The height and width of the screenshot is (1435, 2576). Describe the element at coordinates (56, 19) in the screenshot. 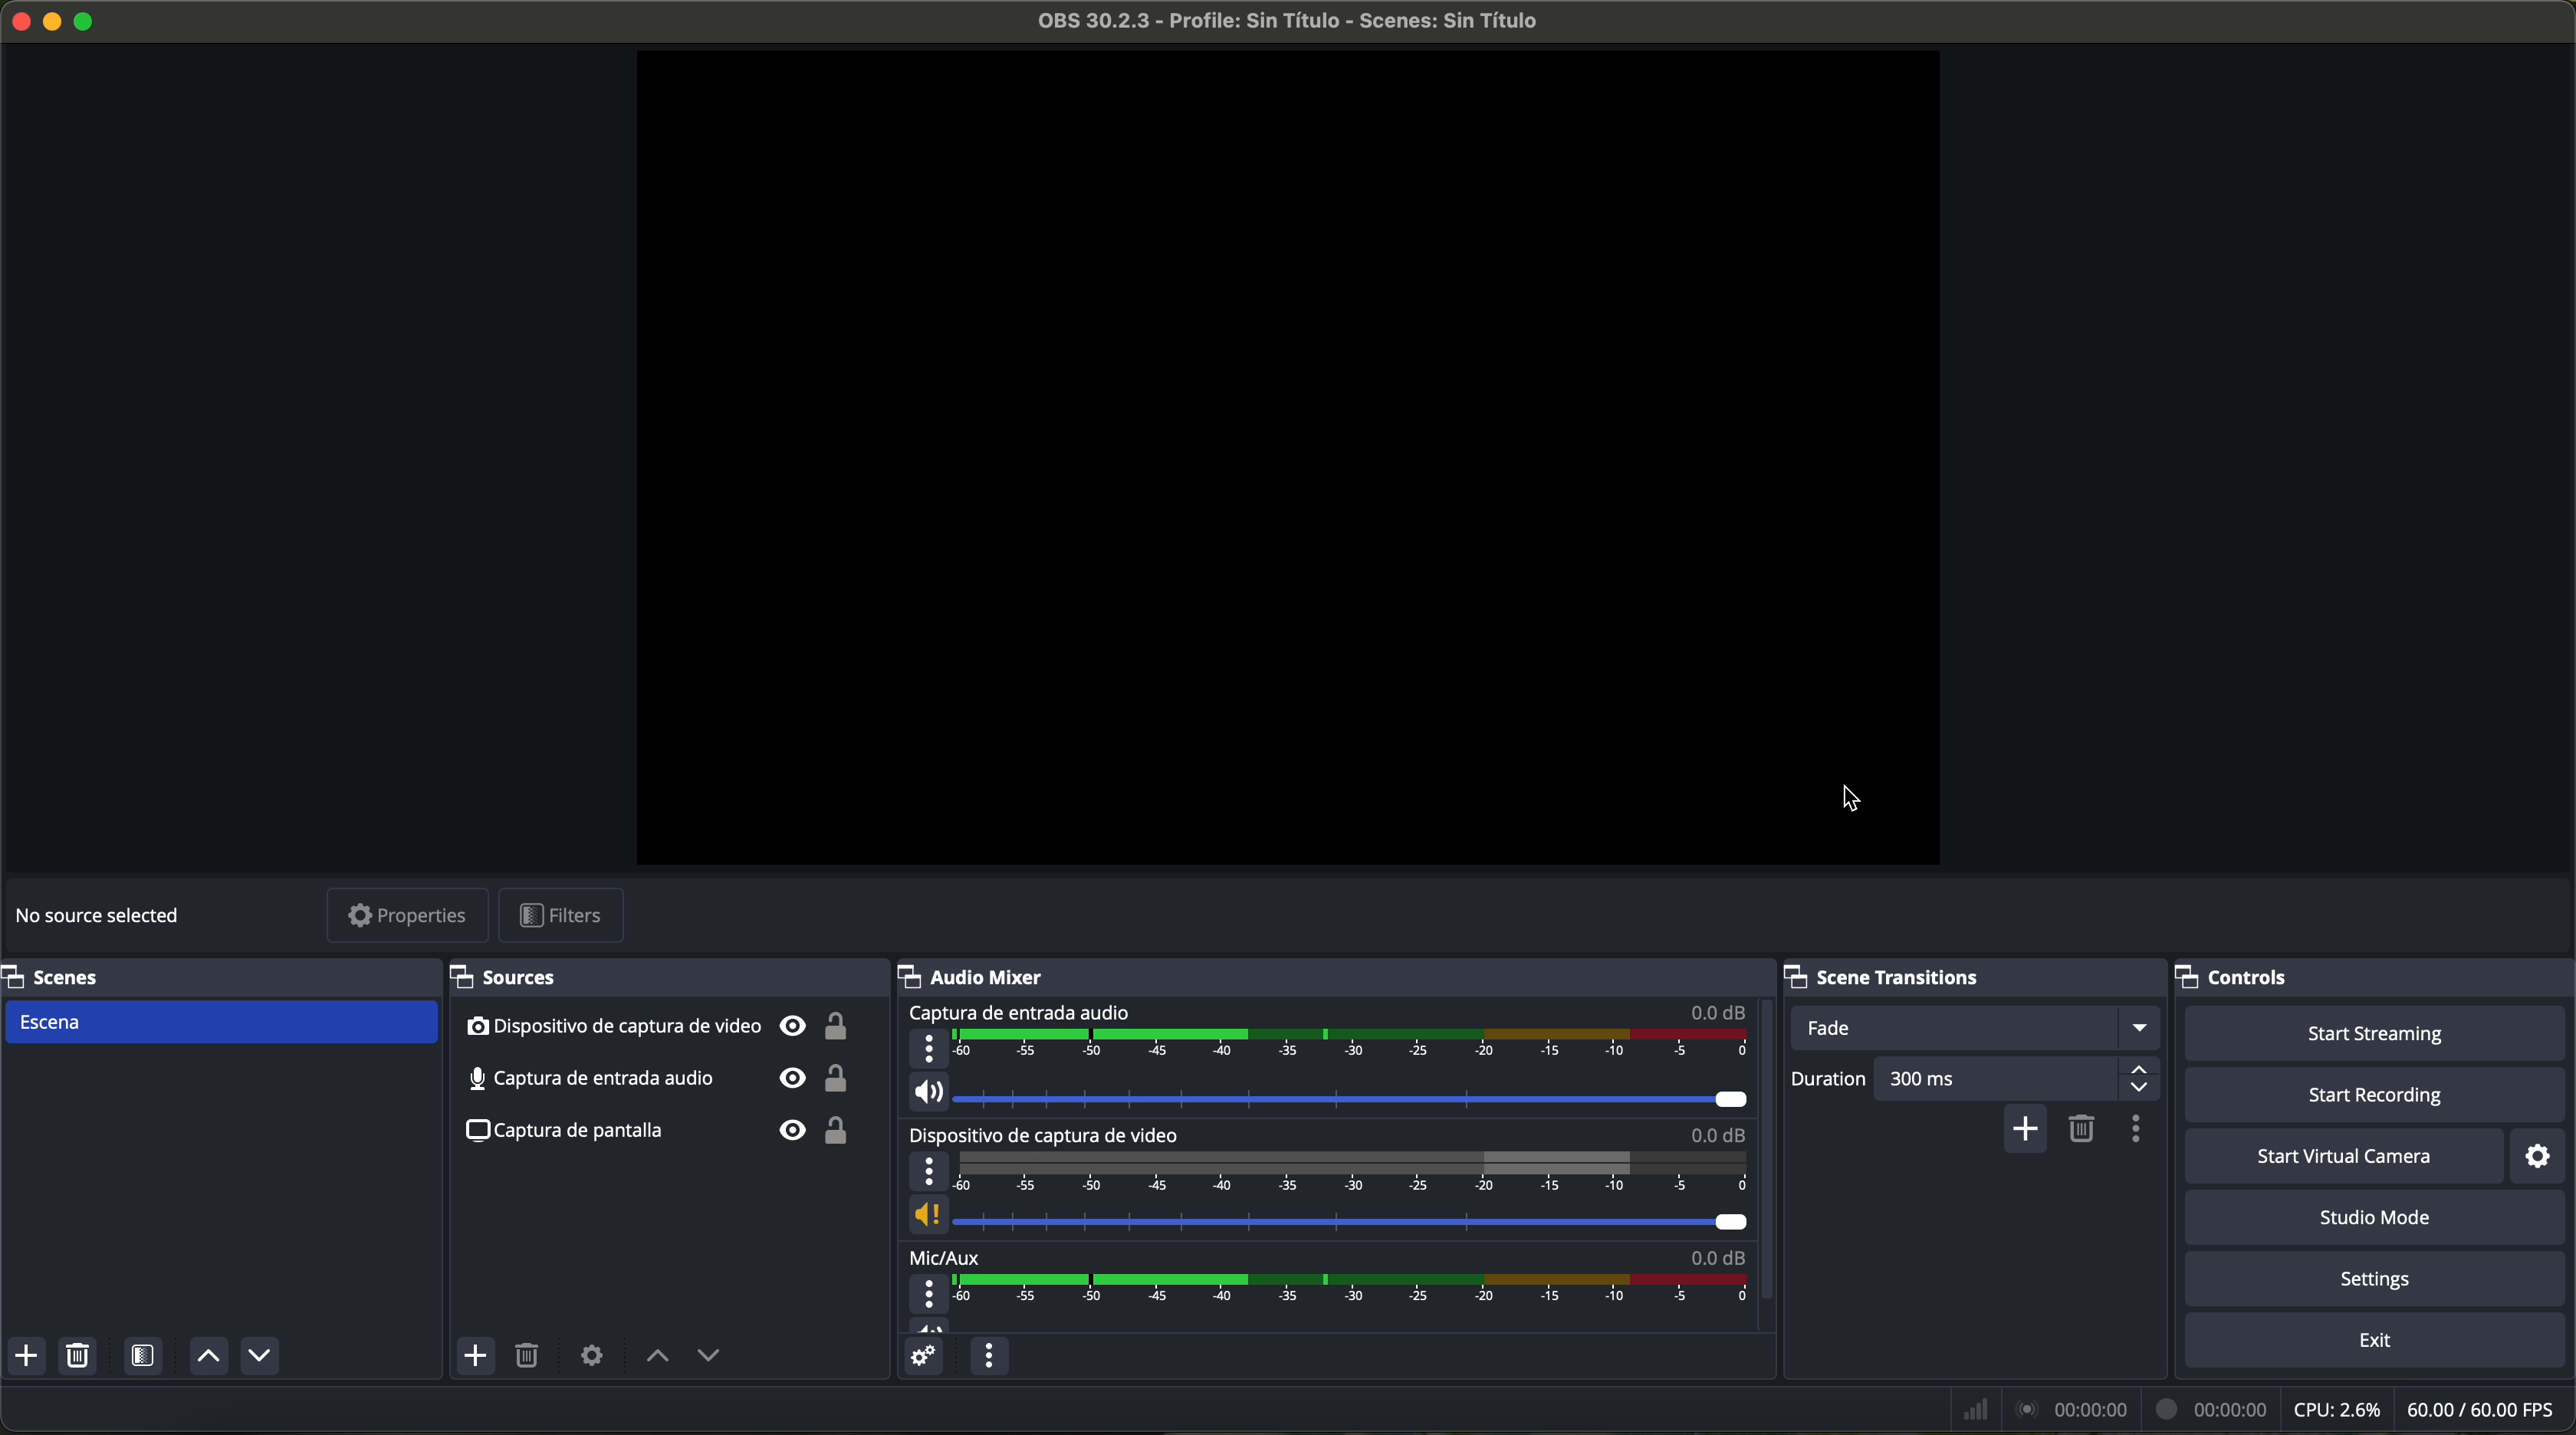

I see `minimize OBS Studio` at that location.